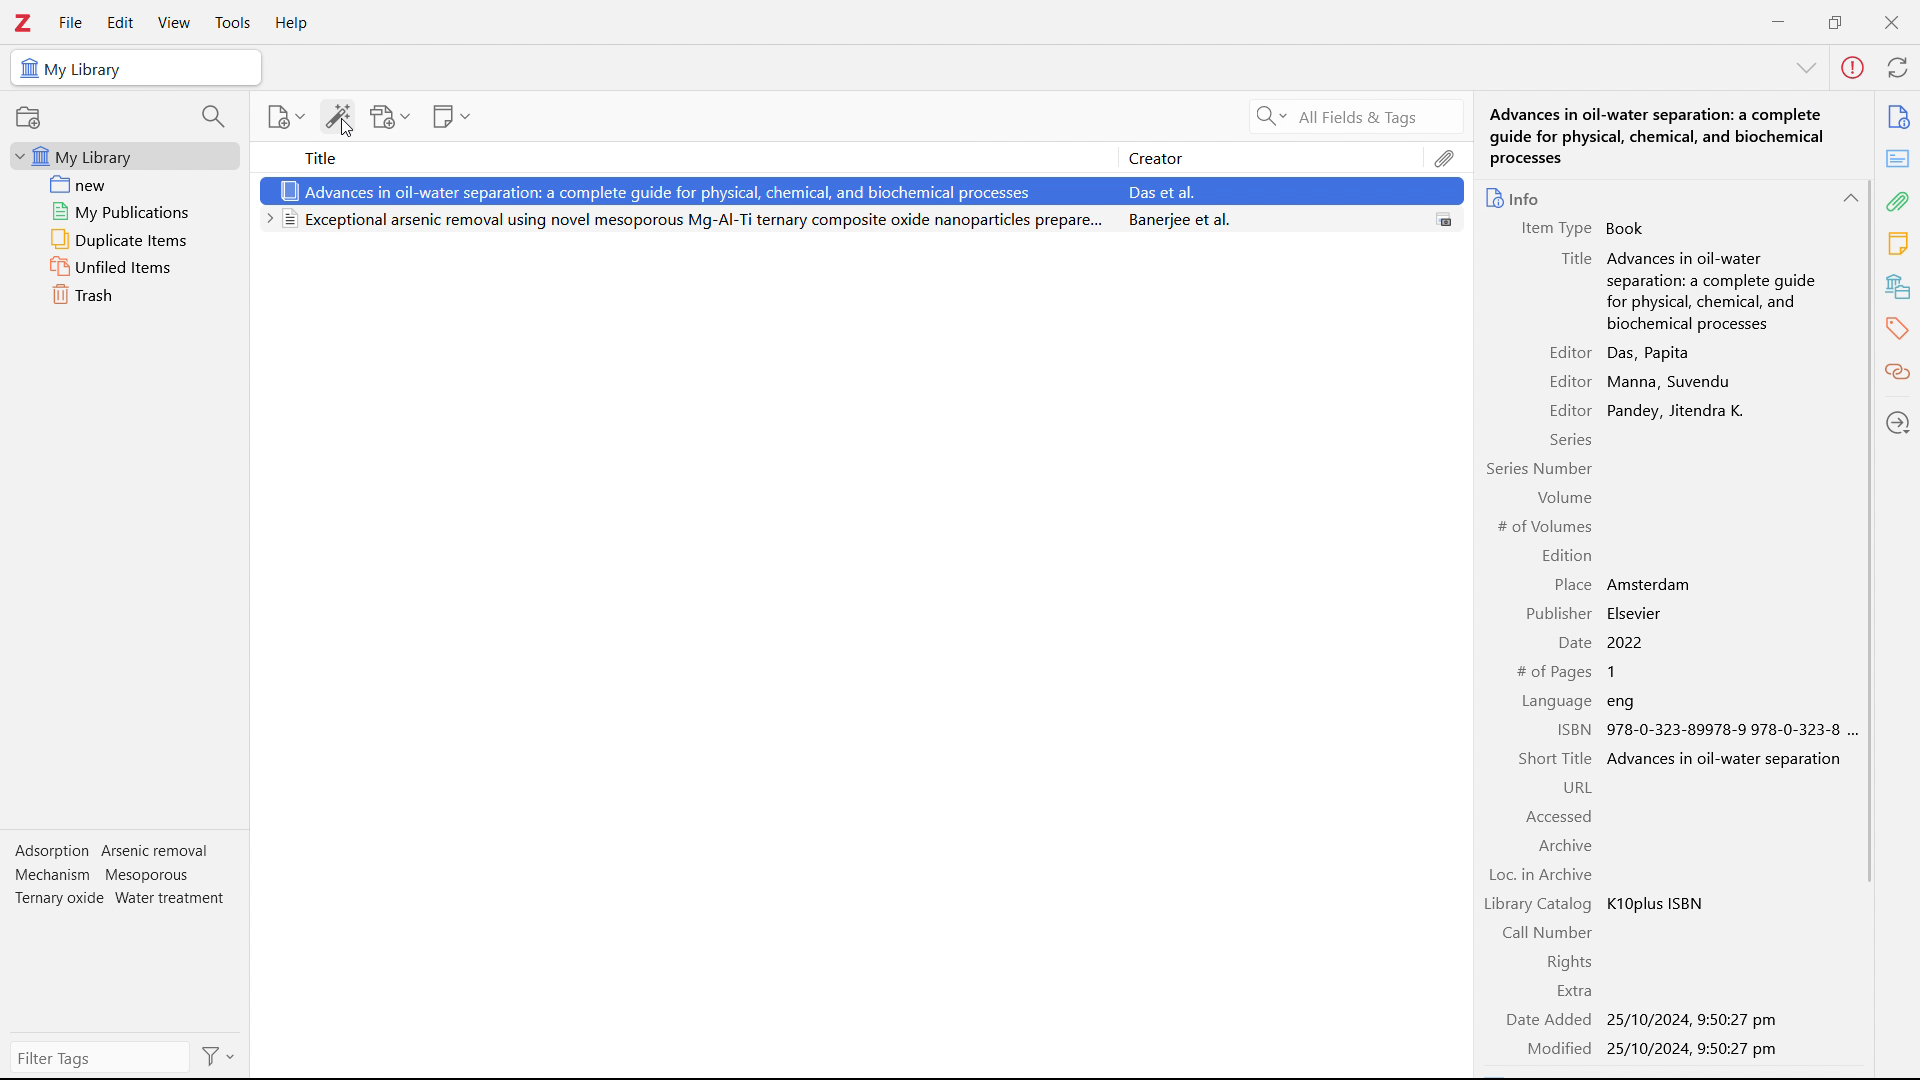 The width and height of the screenshot is (1920, 1080). What do you see at coordinates (1557, 760) in the screenshot?
I see `Short title ` at bounding box center [1557, 760].